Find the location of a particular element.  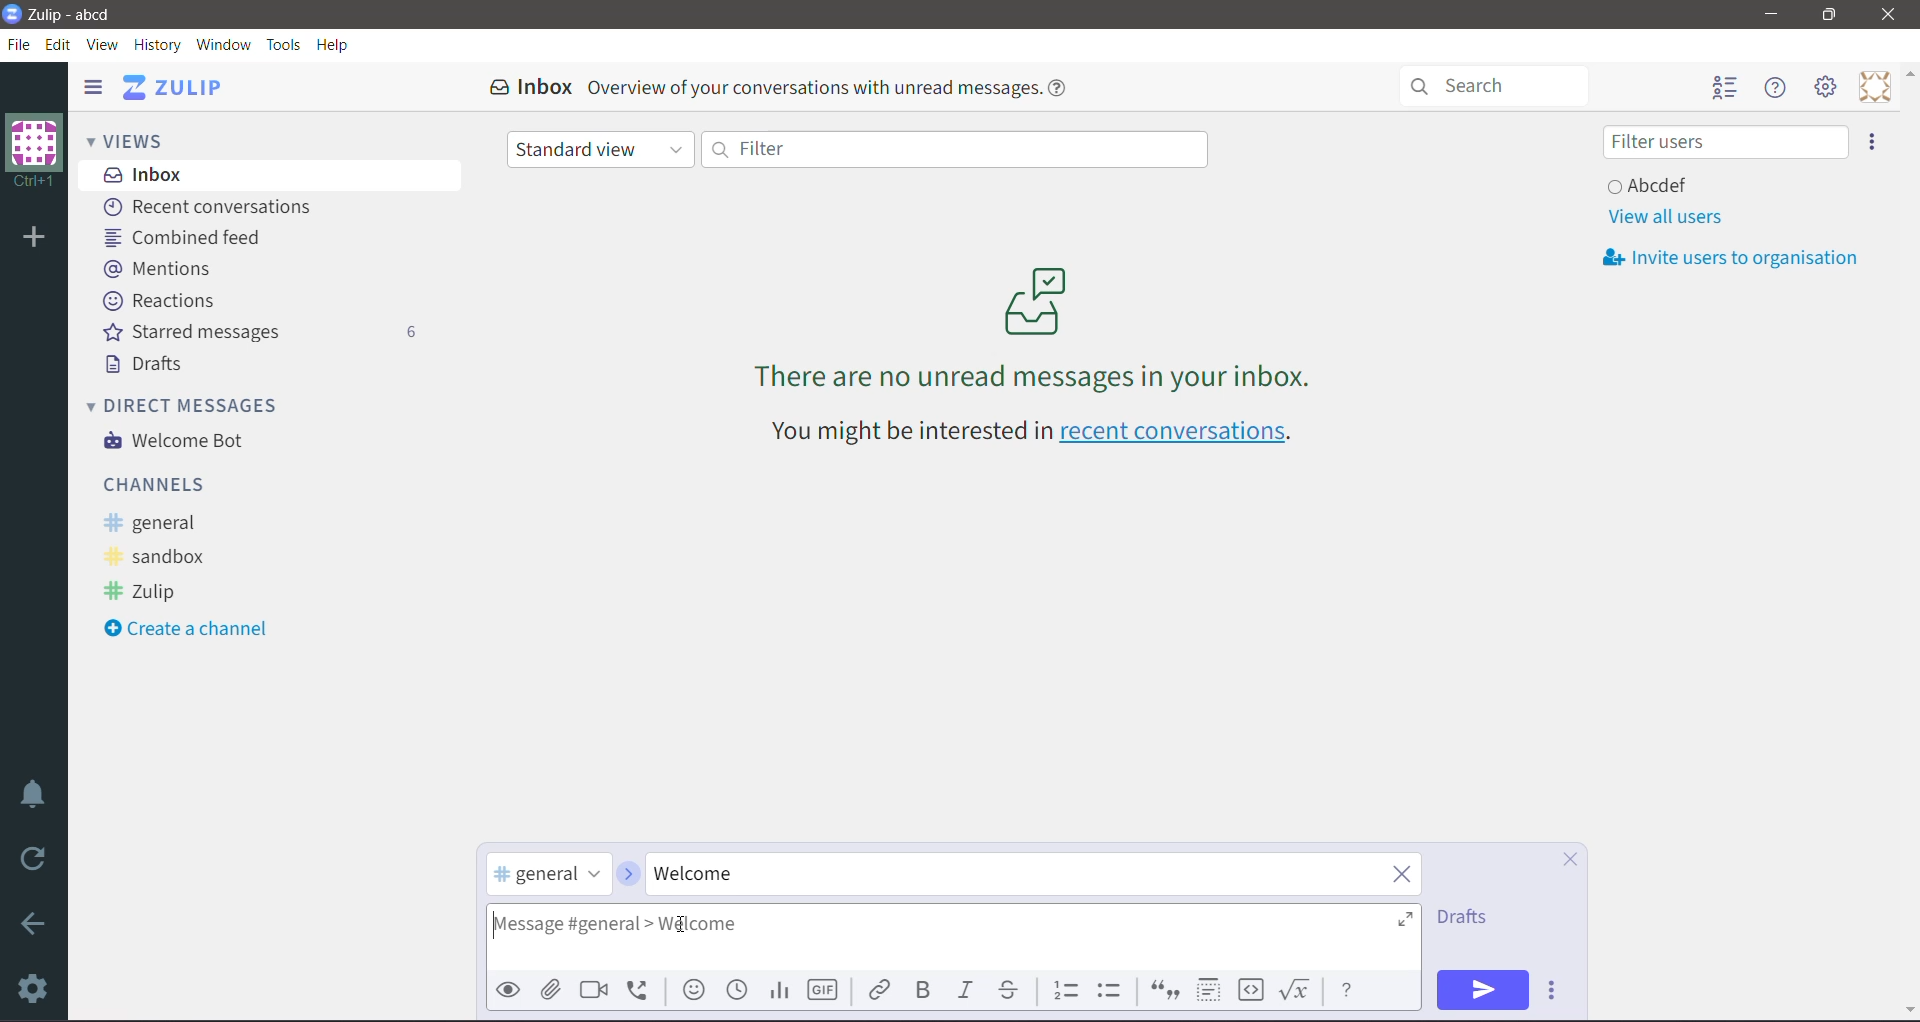

Strikethrough is located at coordinates (1010, 990).